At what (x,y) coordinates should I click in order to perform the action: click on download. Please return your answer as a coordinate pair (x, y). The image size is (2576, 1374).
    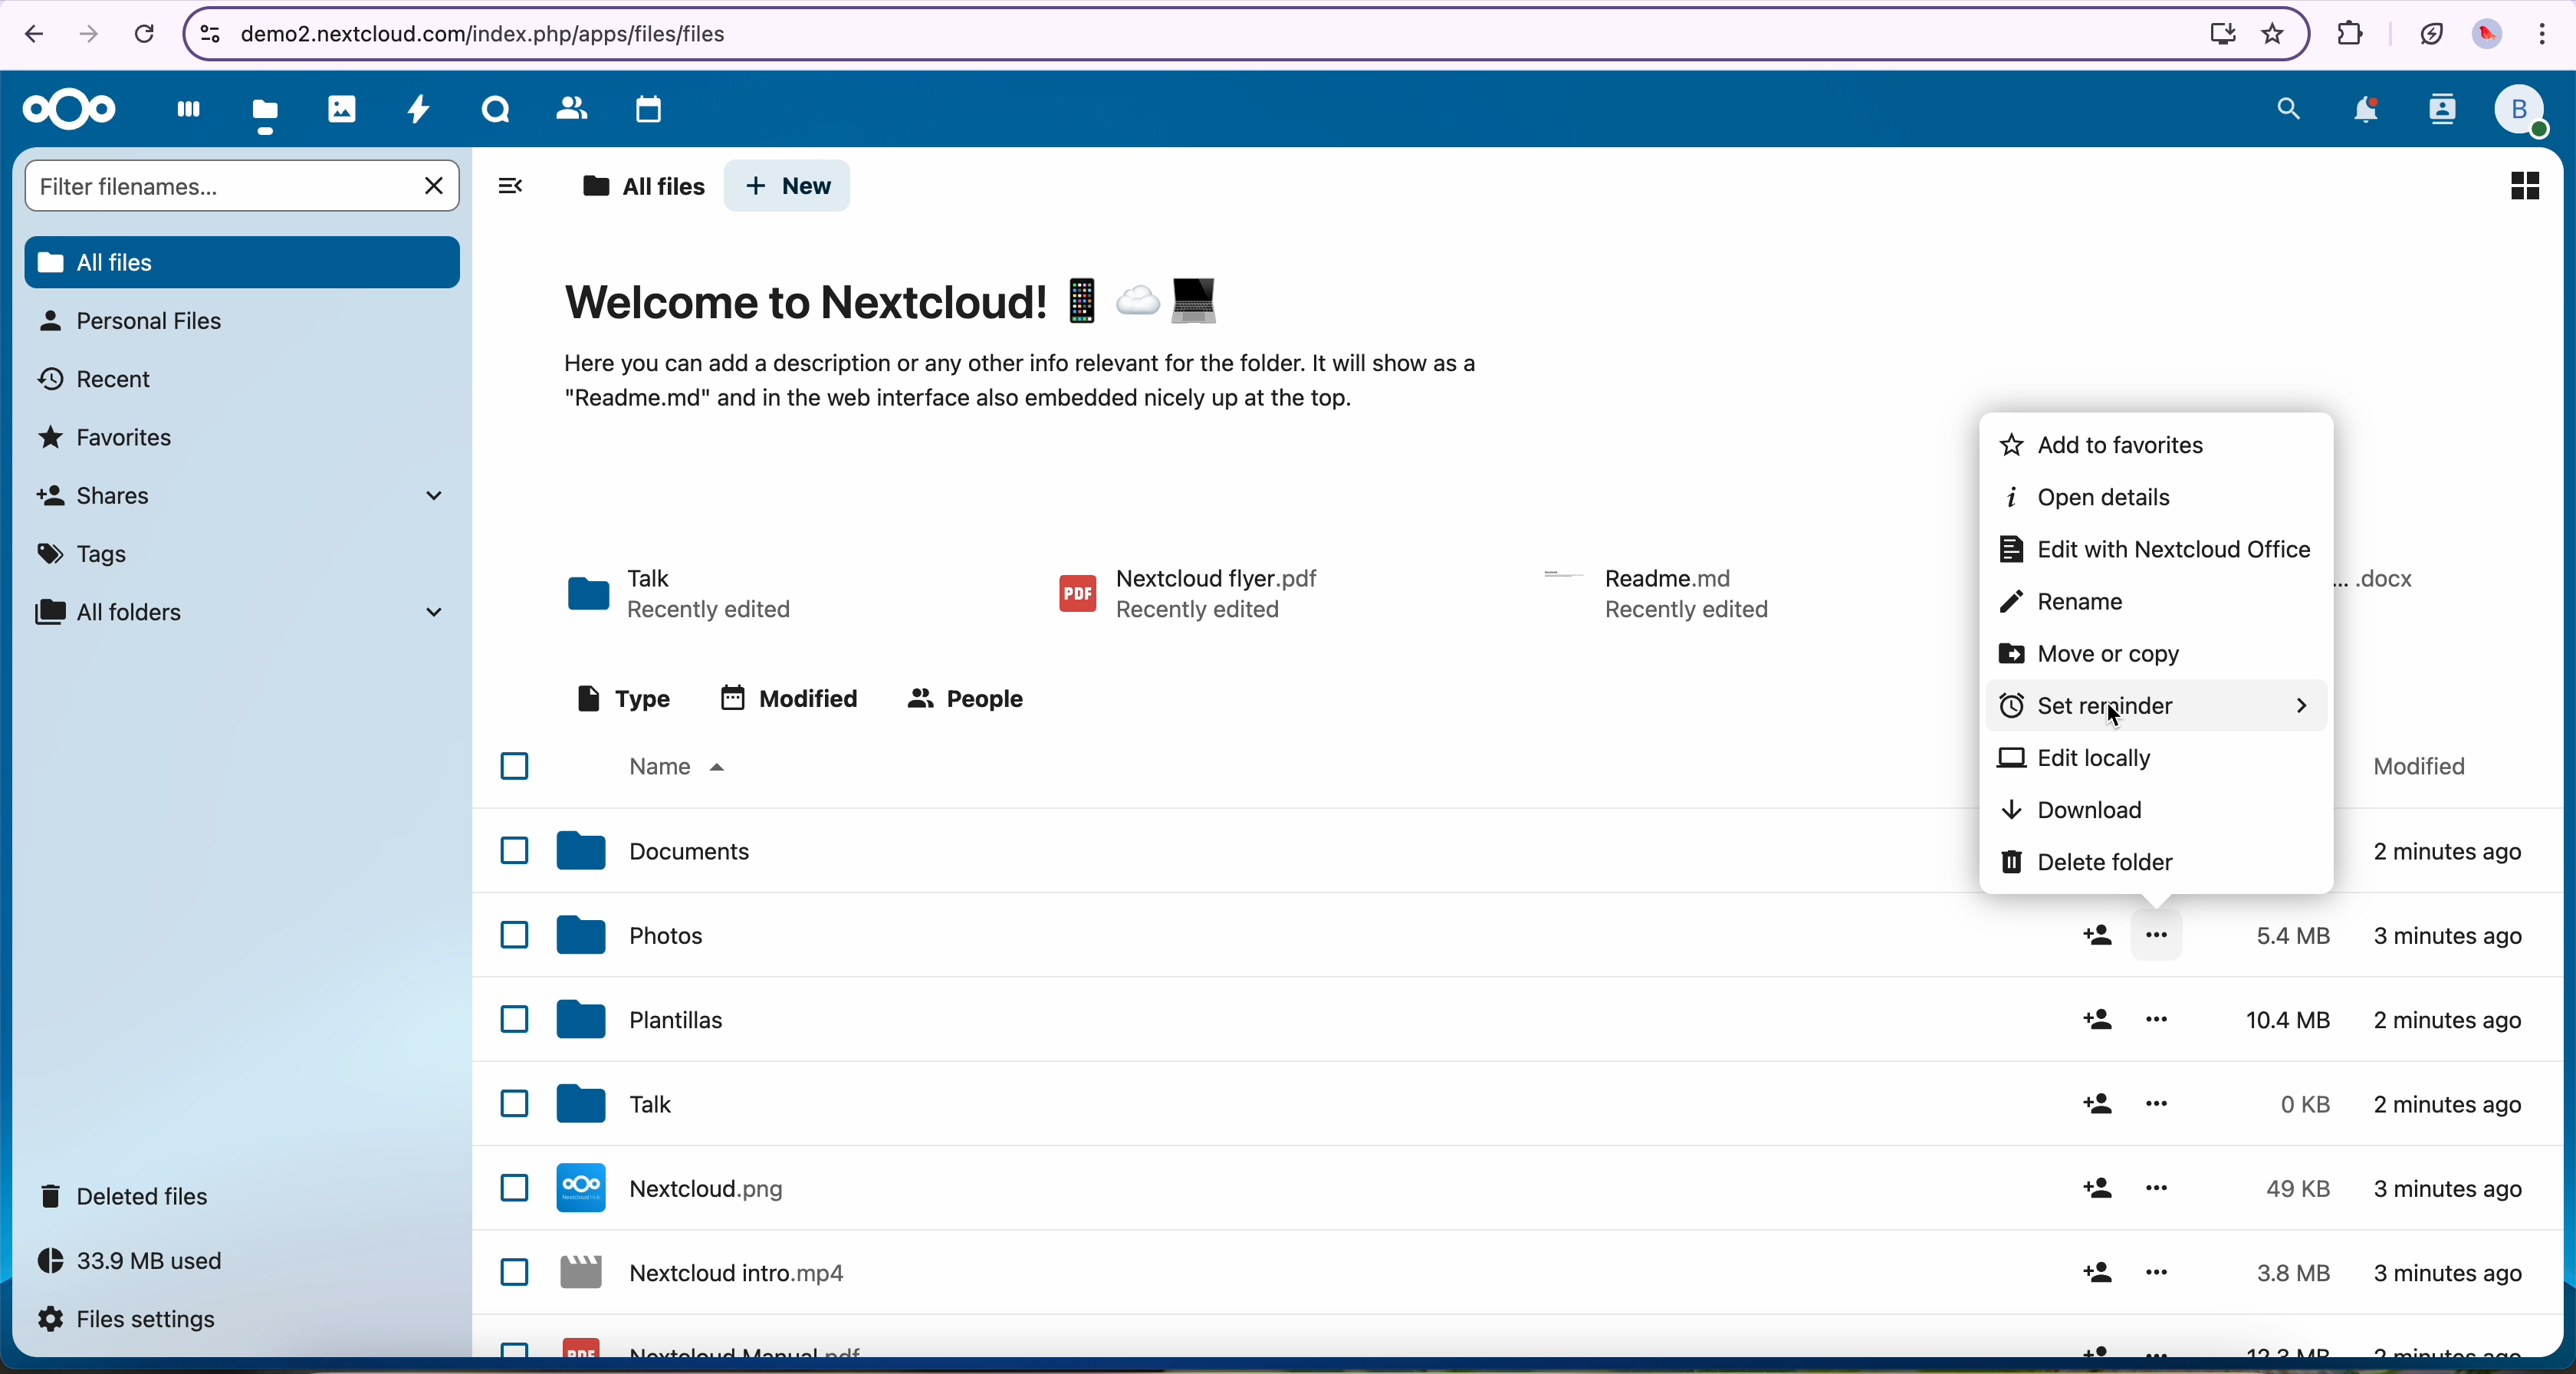
    Looking at the image, I should click on (2071, 810).